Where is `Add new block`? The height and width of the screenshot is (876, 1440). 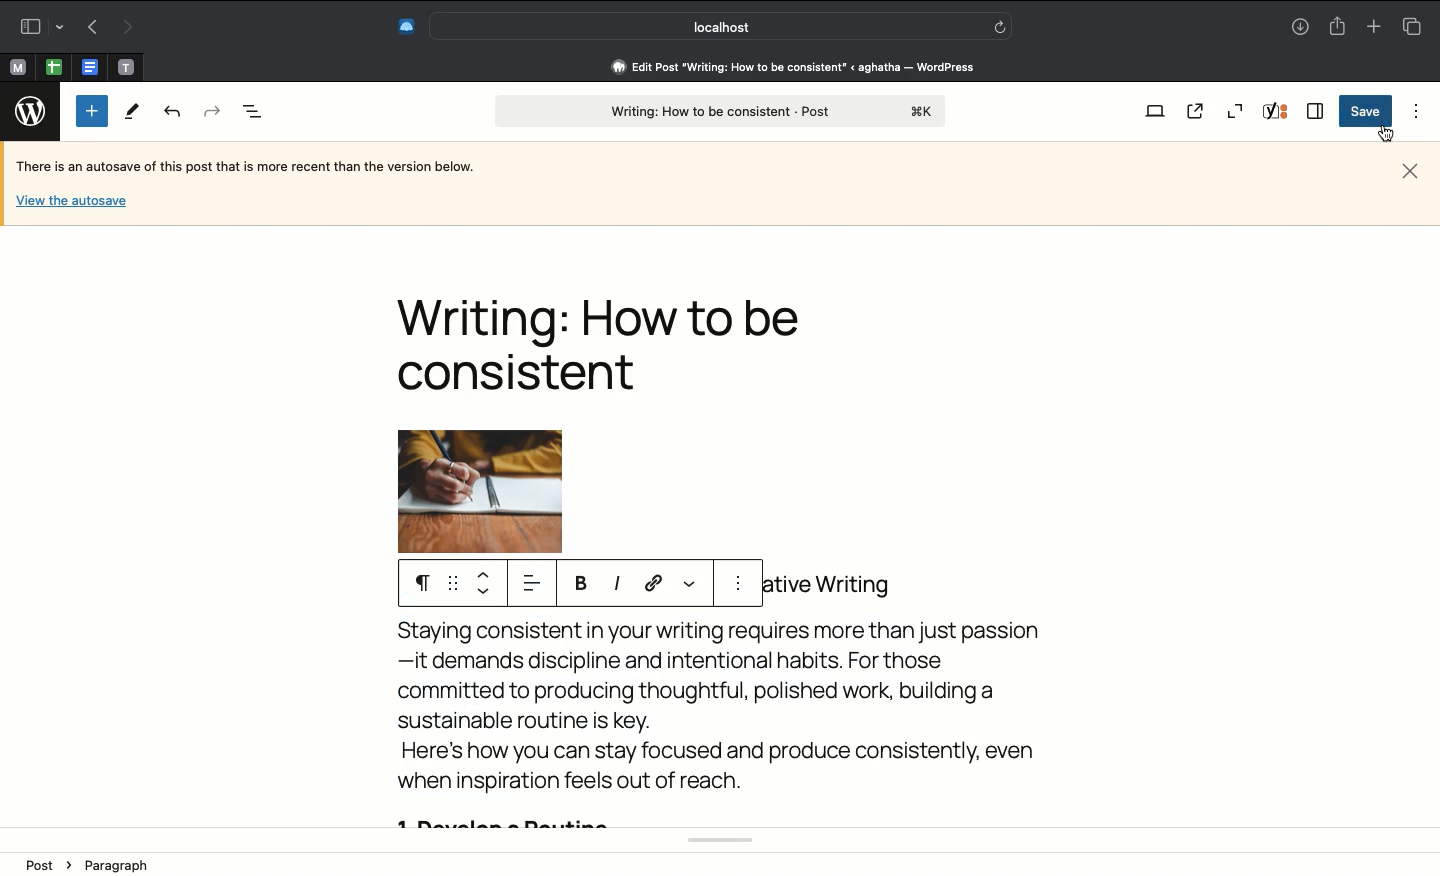
Add new block is located at coordinates (92, 111).